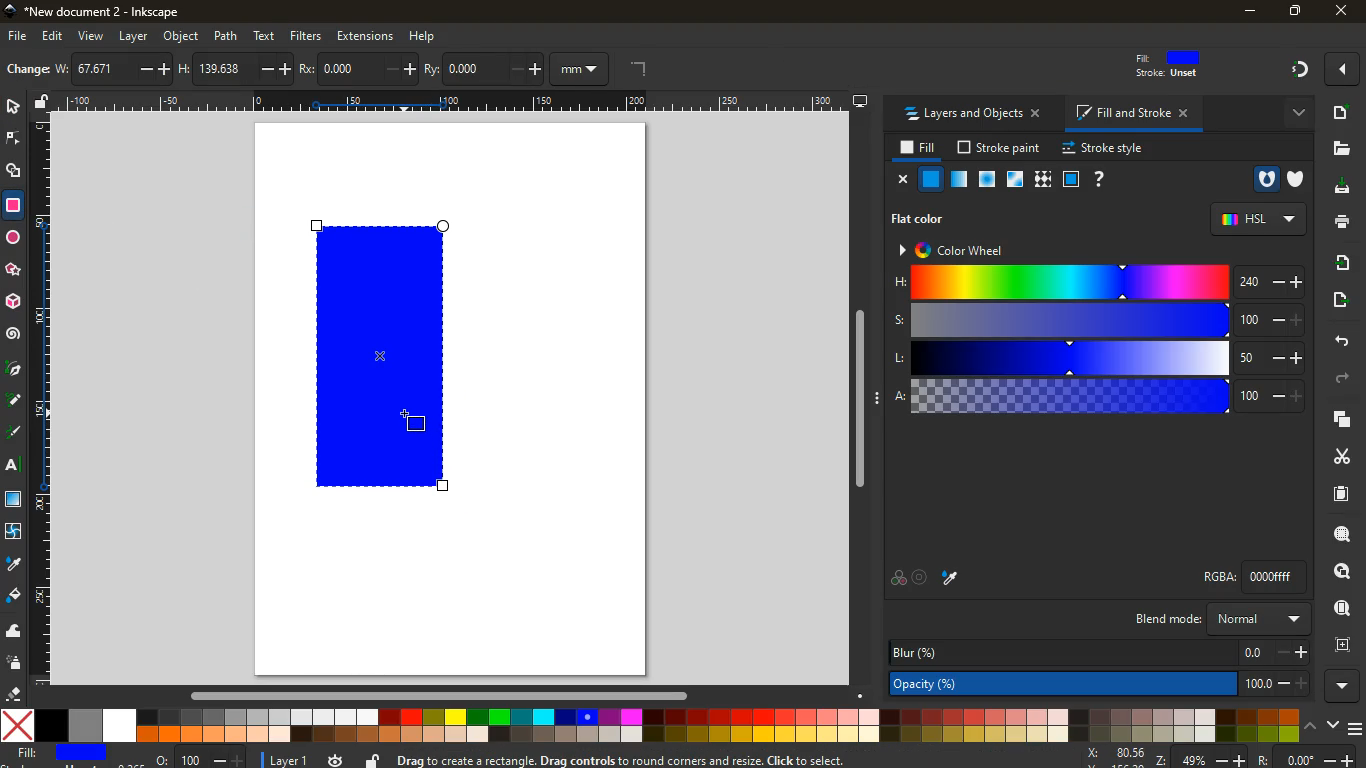 This screenshot has height=768, width=1366. Describe the element at coordinates (586, 68) in the screenshot. I see `mm` at that location.